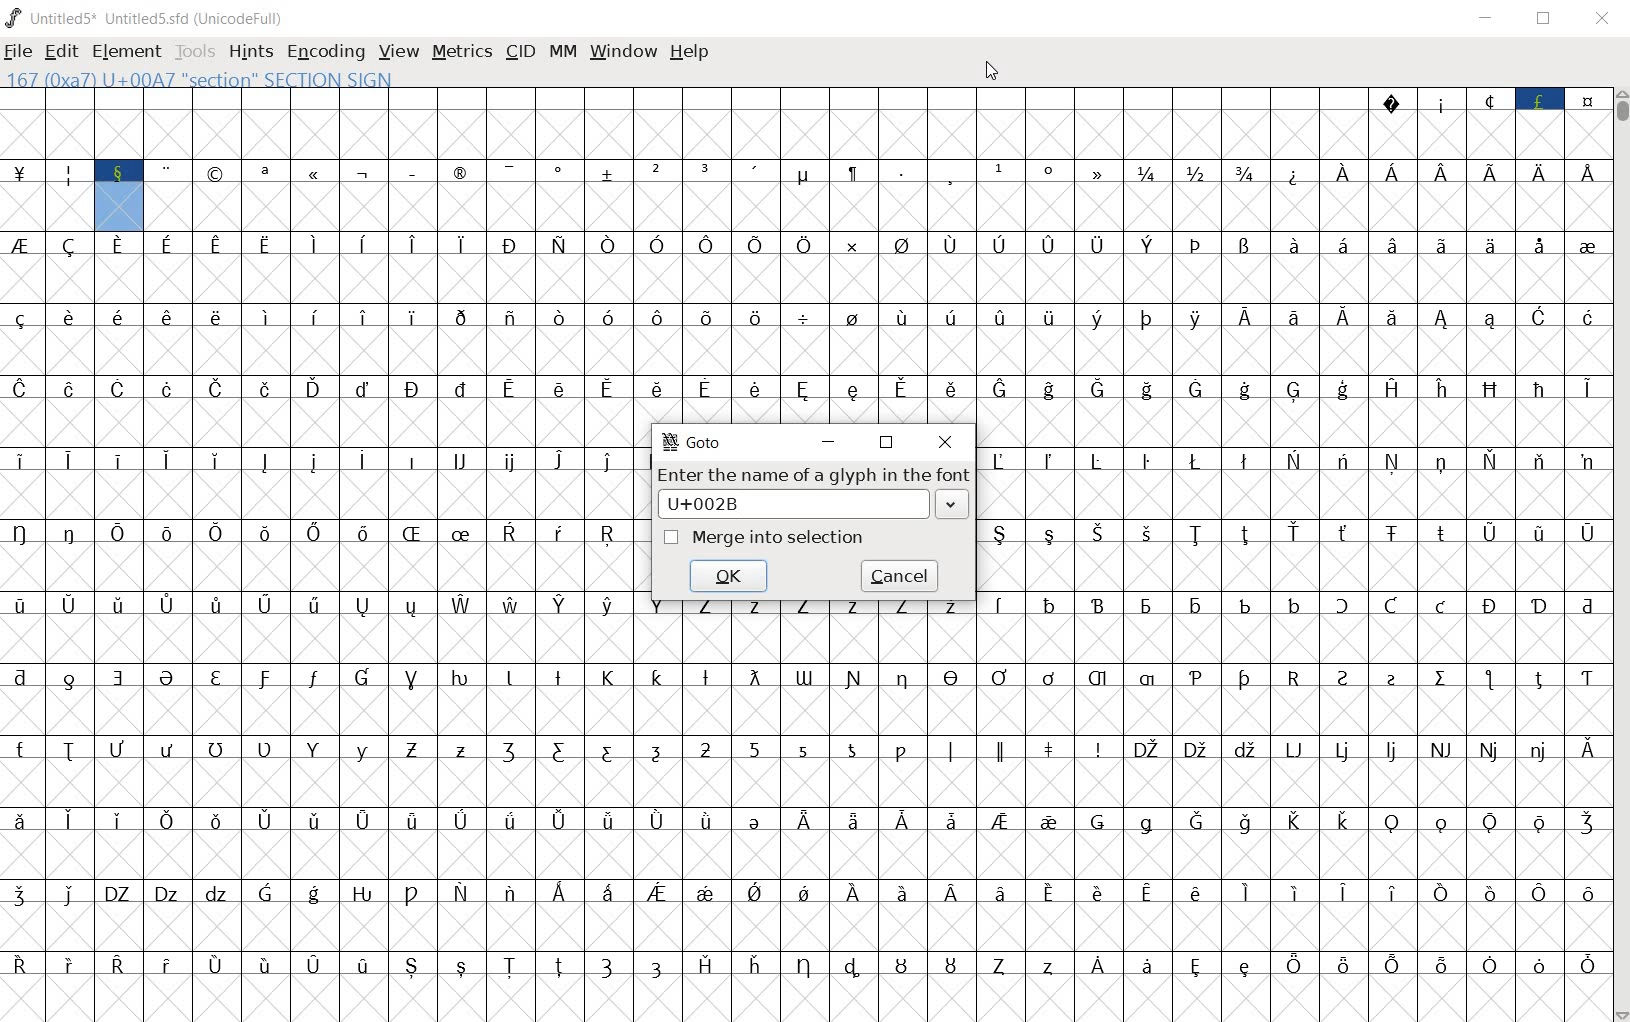 This screenshot has width=1630, height=1022. Describe the element at coordinates (325, 50) in the screenshot. I see `encoding` at that location.